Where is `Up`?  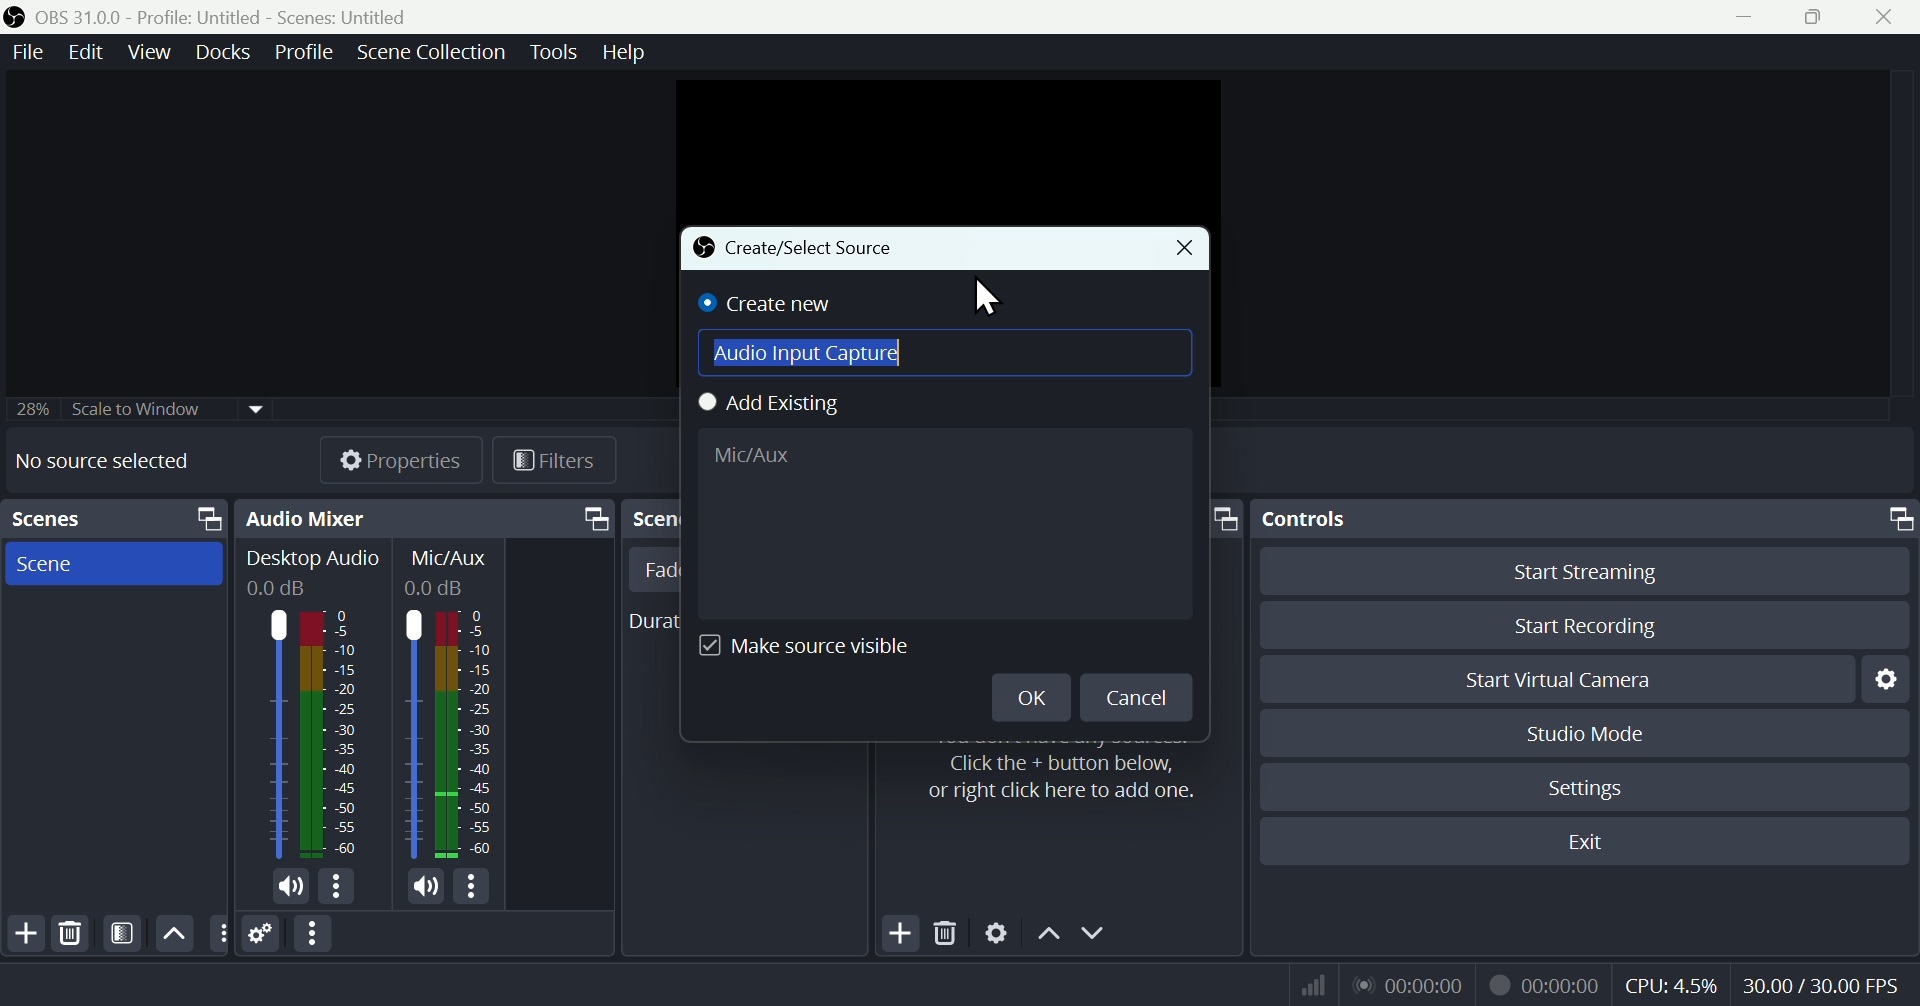
Up is located at coordinates (172, 933).